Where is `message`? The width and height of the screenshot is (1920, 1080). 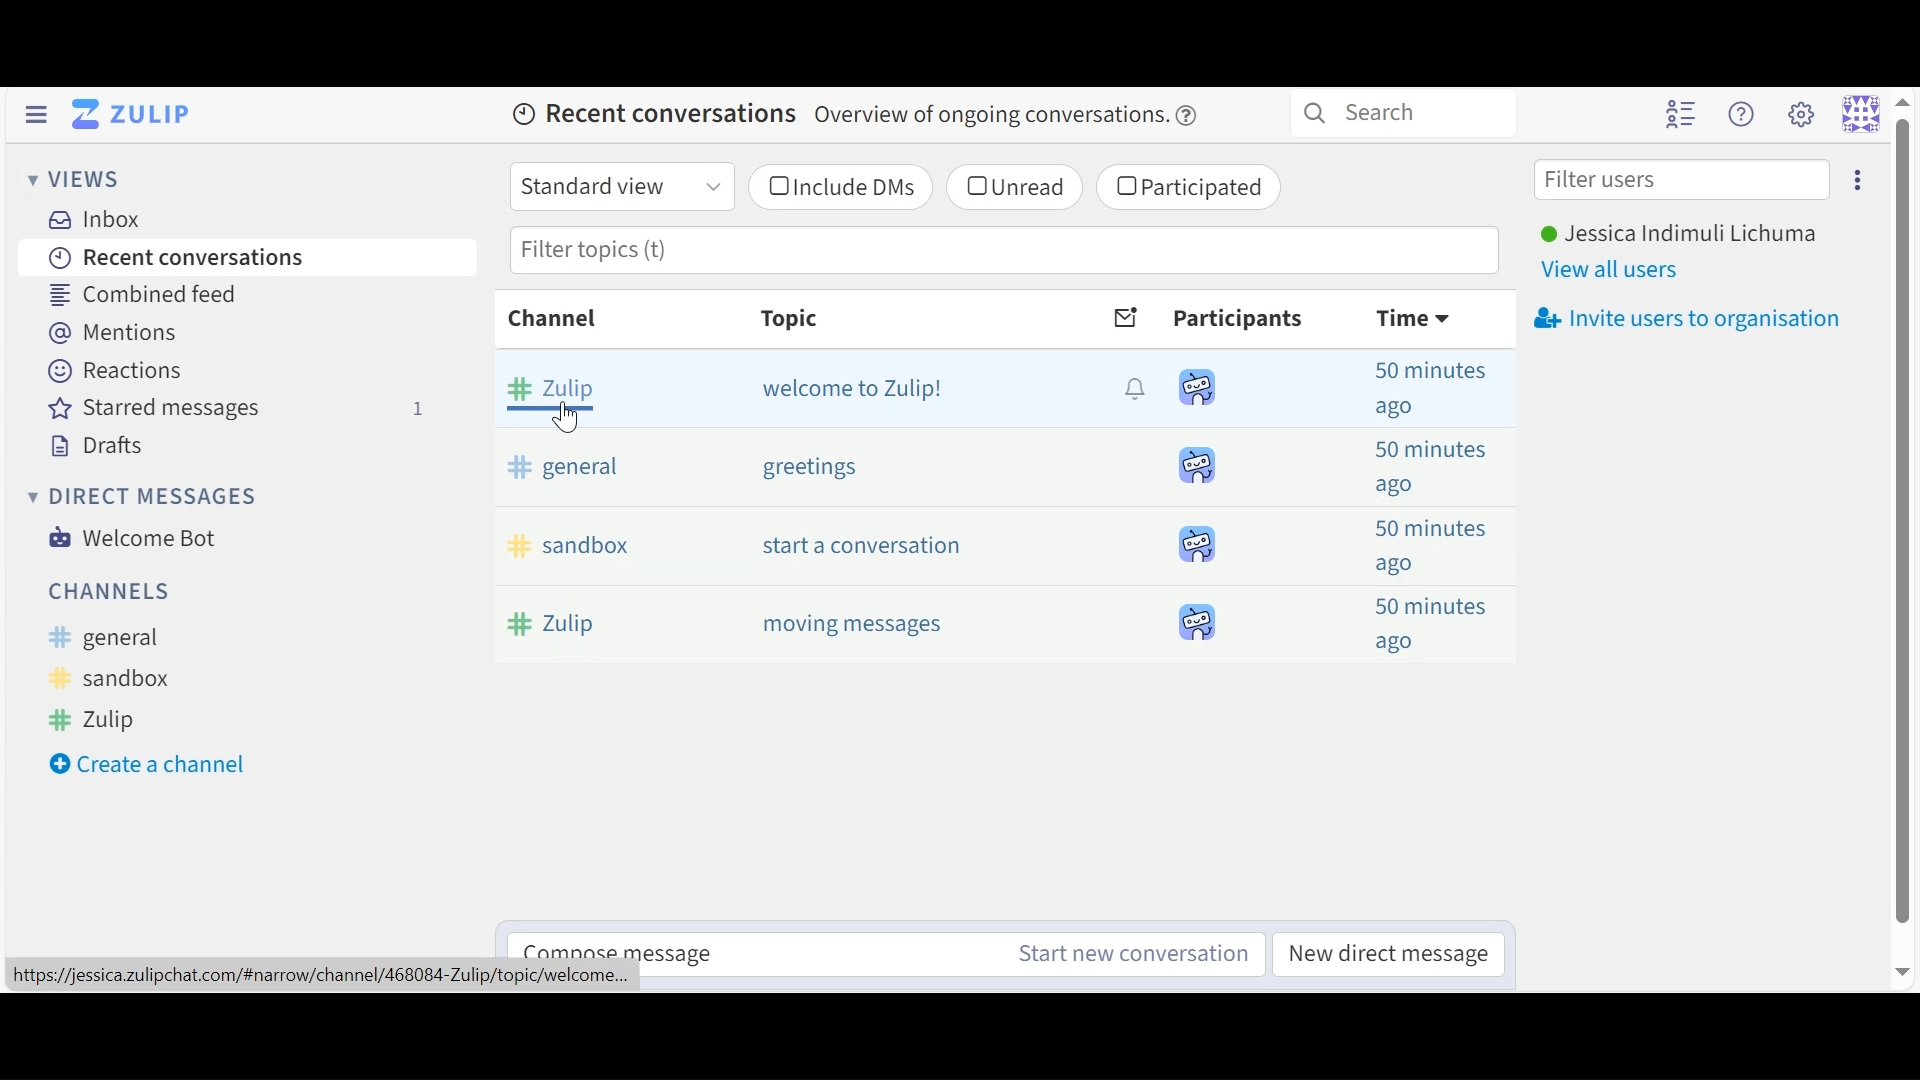 message is located at coordinates (990, 115).